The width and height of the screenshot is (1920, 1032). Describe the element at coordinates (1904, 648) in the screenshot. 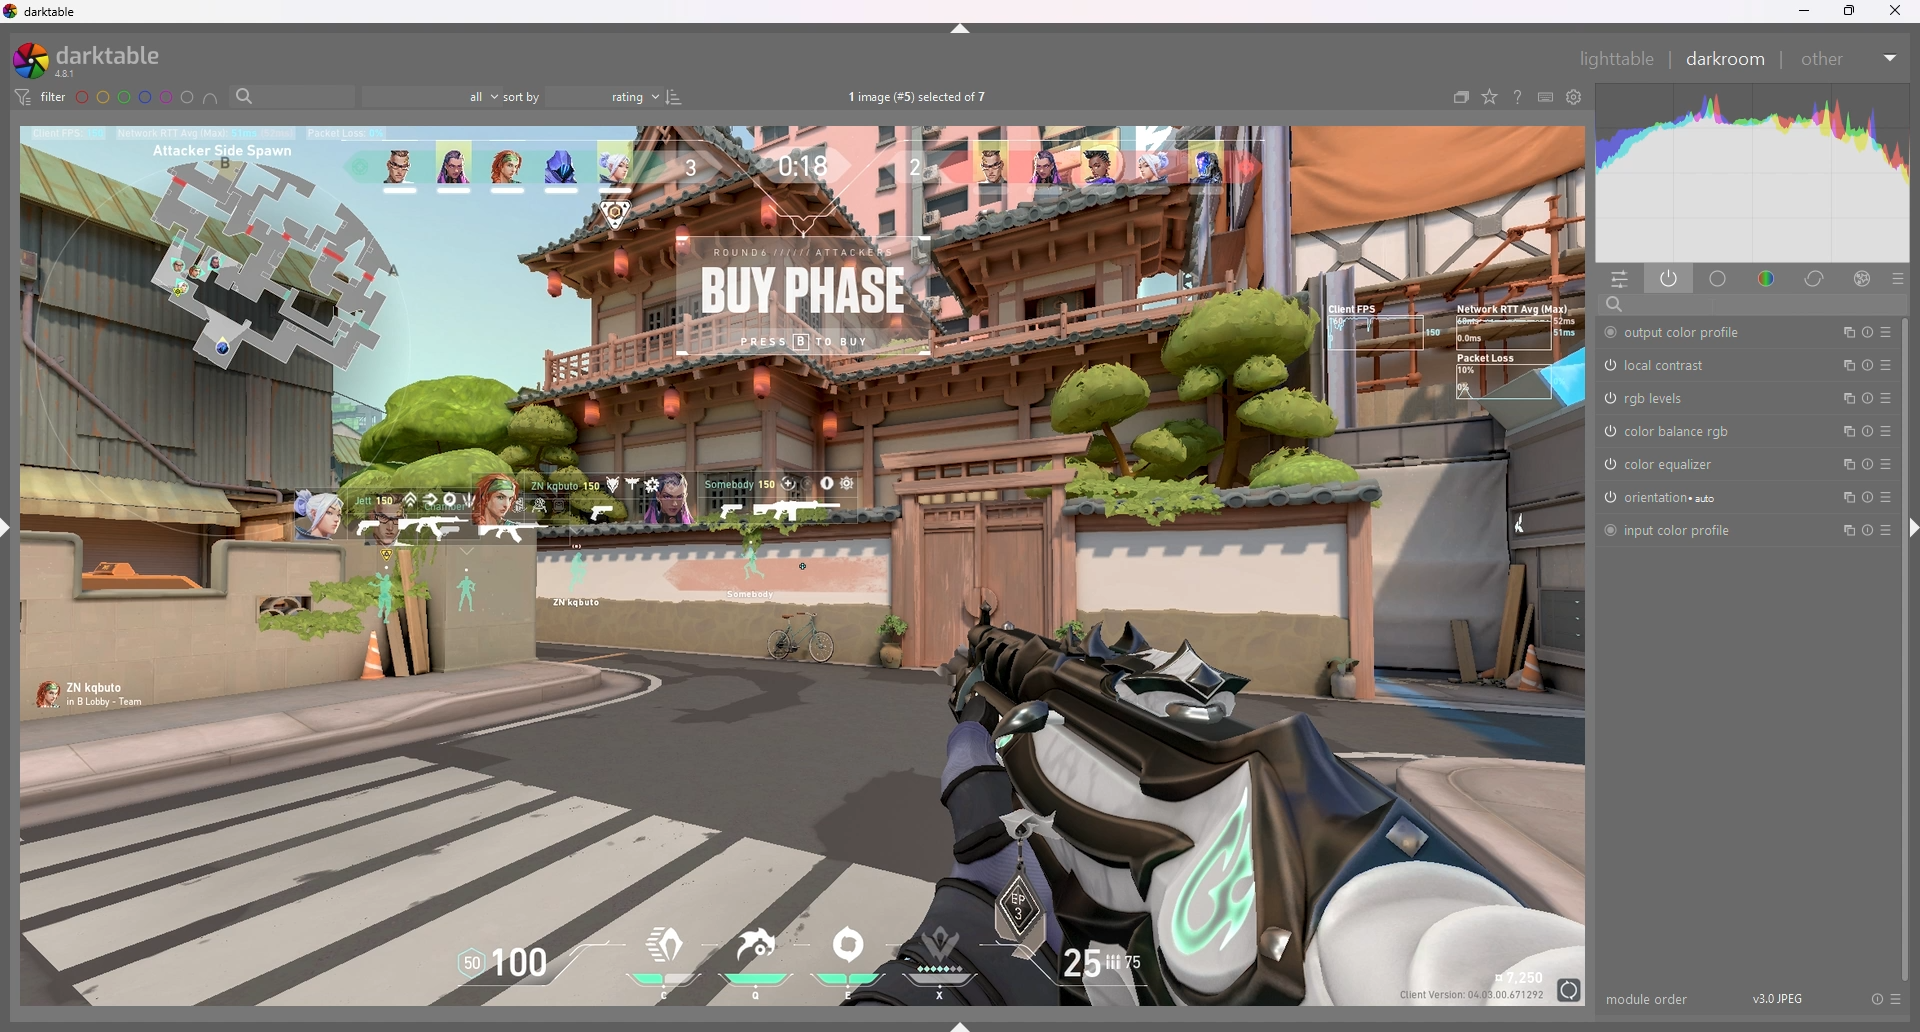

I see `scroll bar` at that location.